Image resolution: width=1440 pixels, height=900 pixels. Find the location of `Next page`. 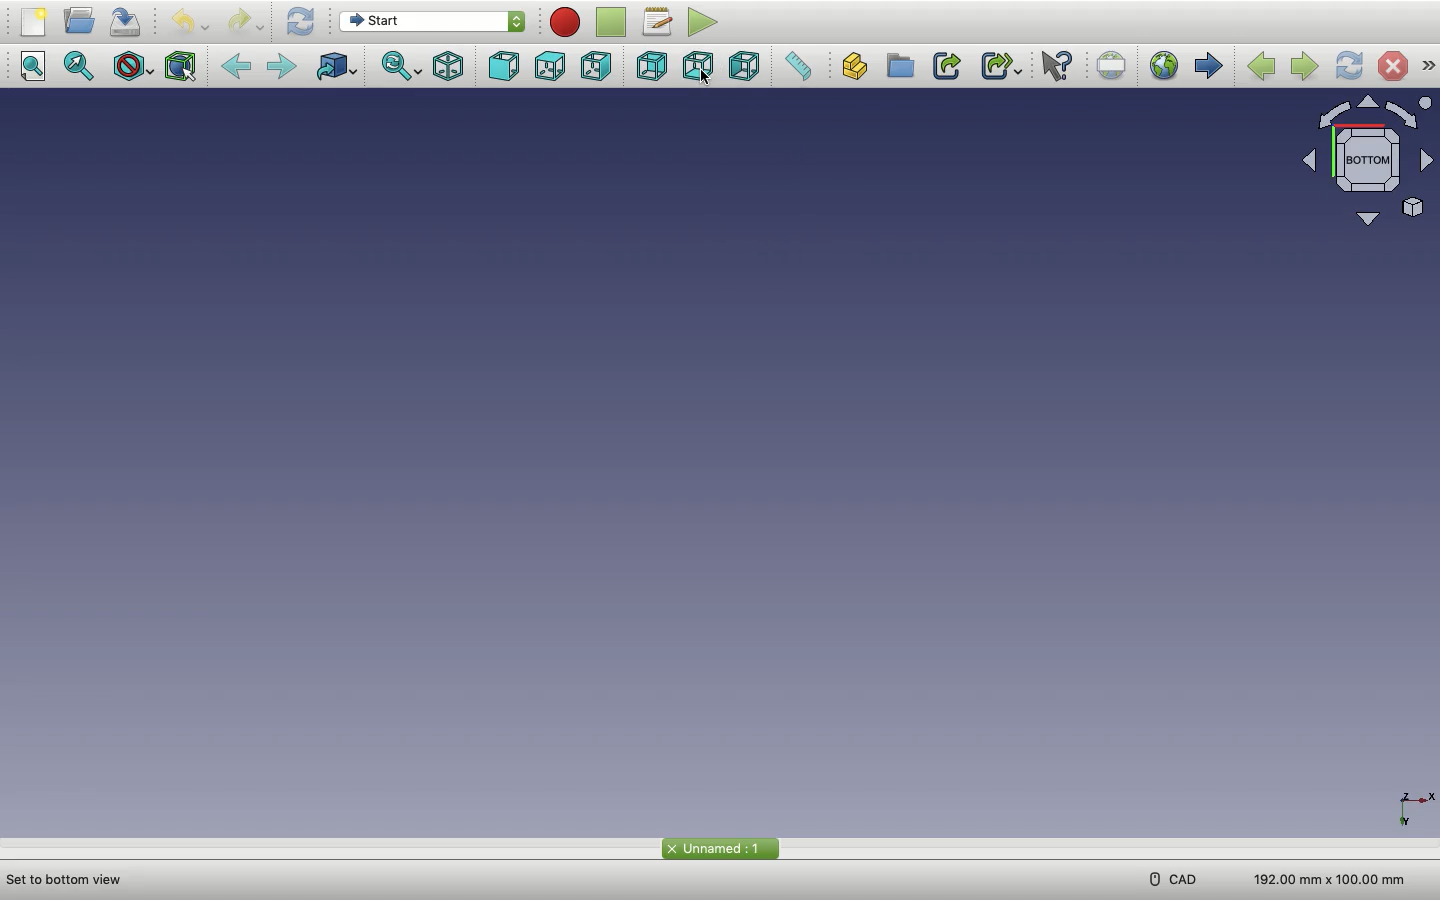

Next page is located at coordinates (1304, 64).